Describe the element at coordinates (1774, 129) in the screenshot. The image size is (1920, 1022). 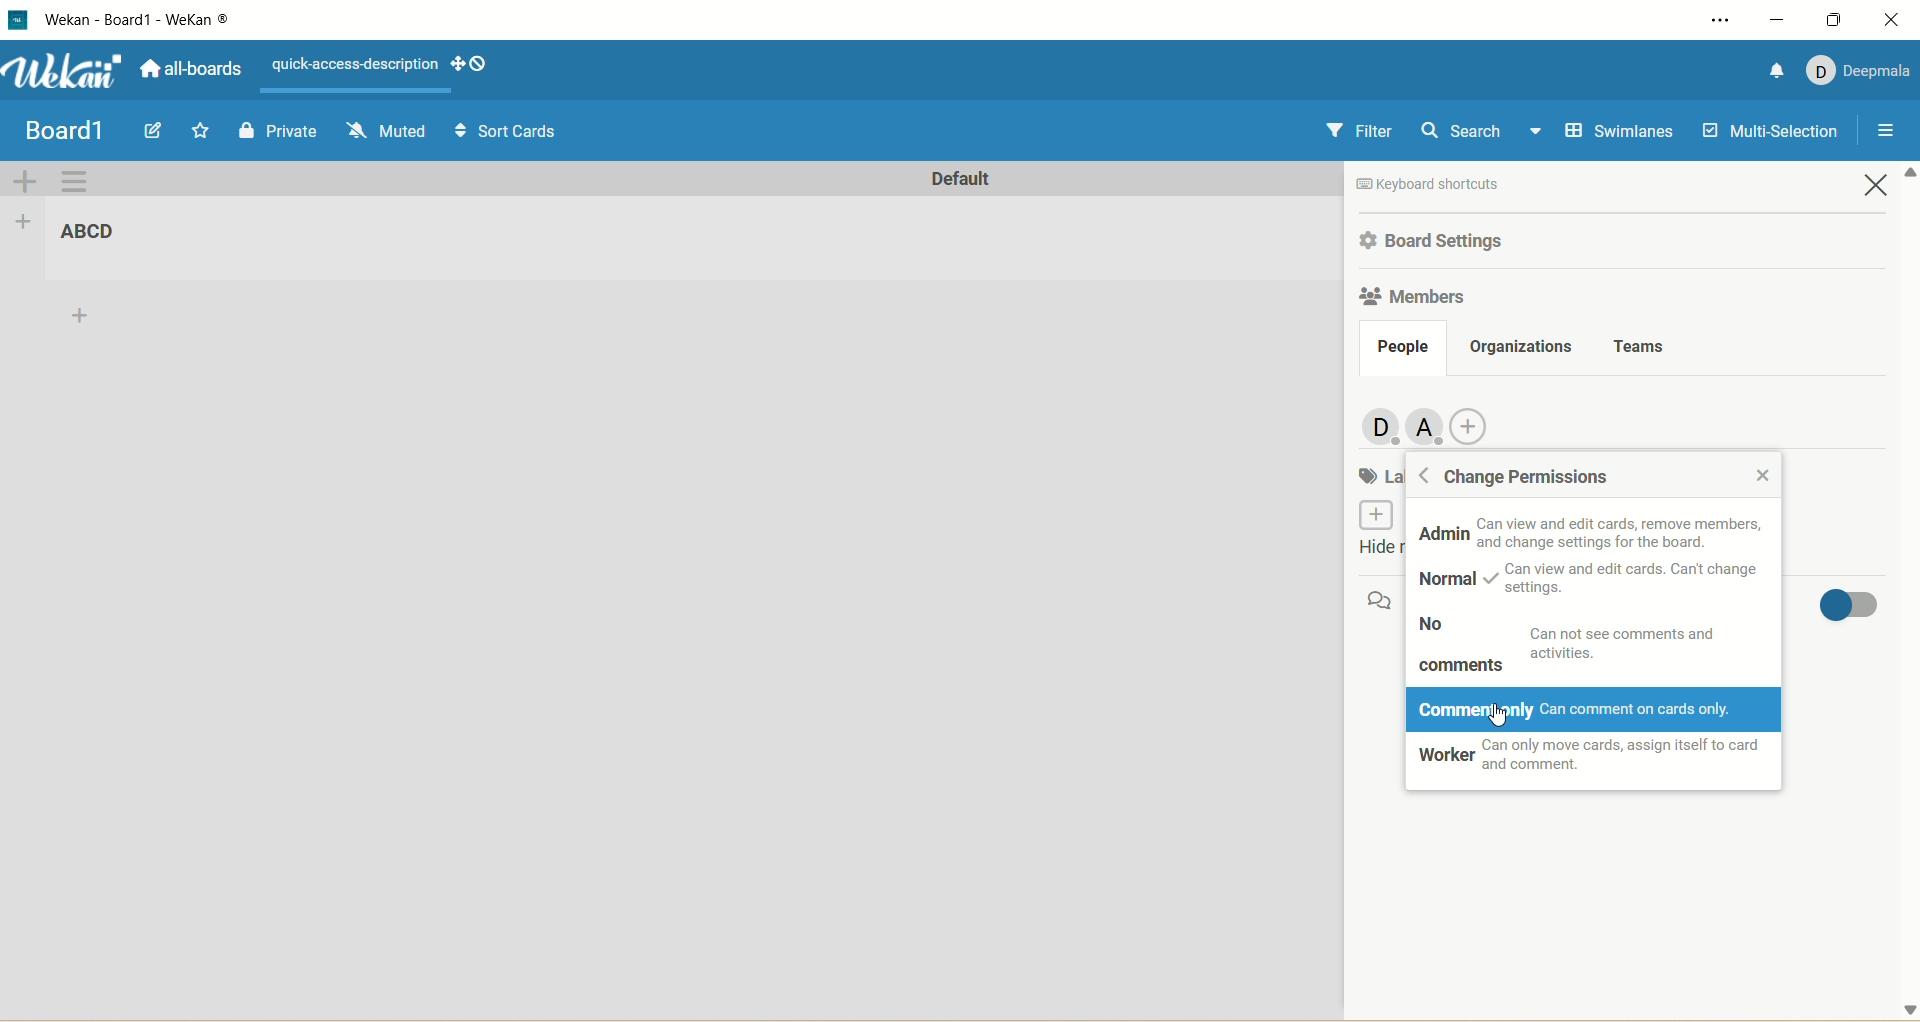
I see `multi selection` at that location.